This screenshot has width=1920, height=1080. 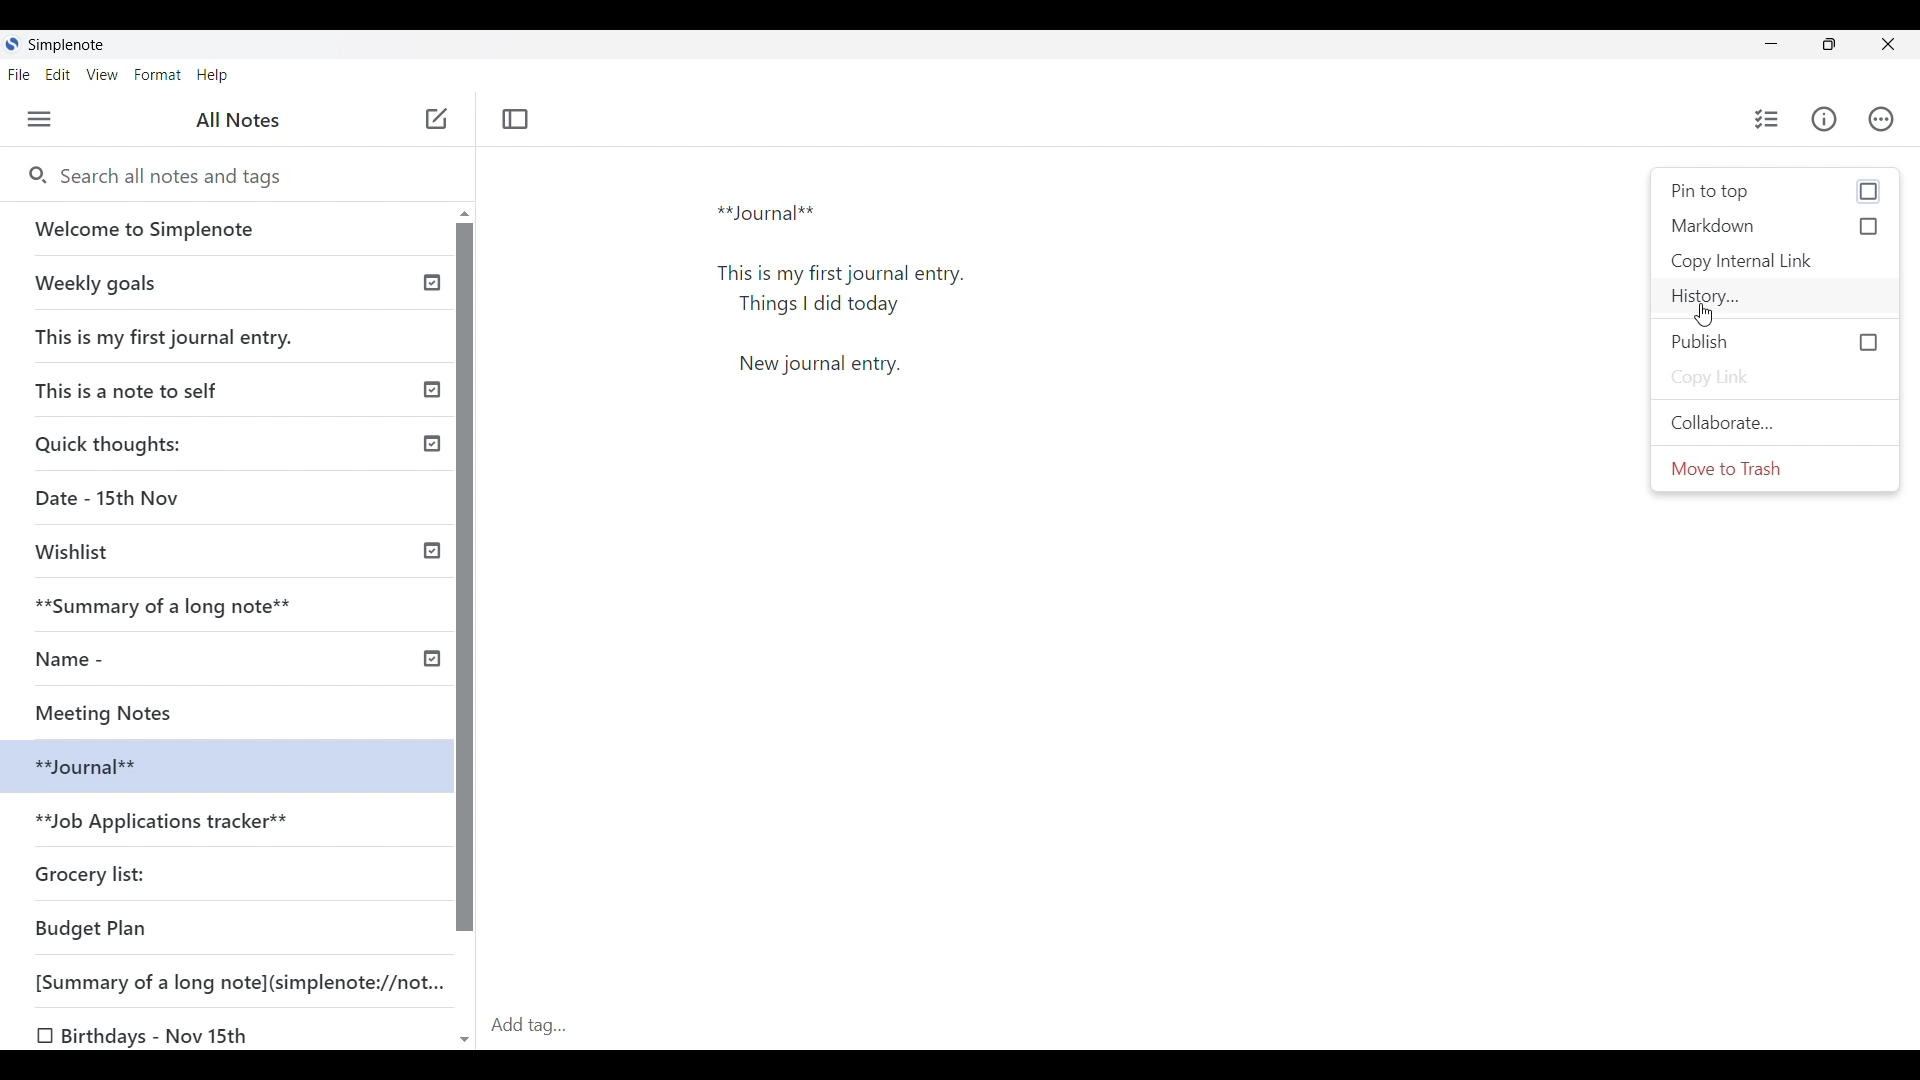 I want to click on Click to activate markdown, so click(x=1776, y=226).